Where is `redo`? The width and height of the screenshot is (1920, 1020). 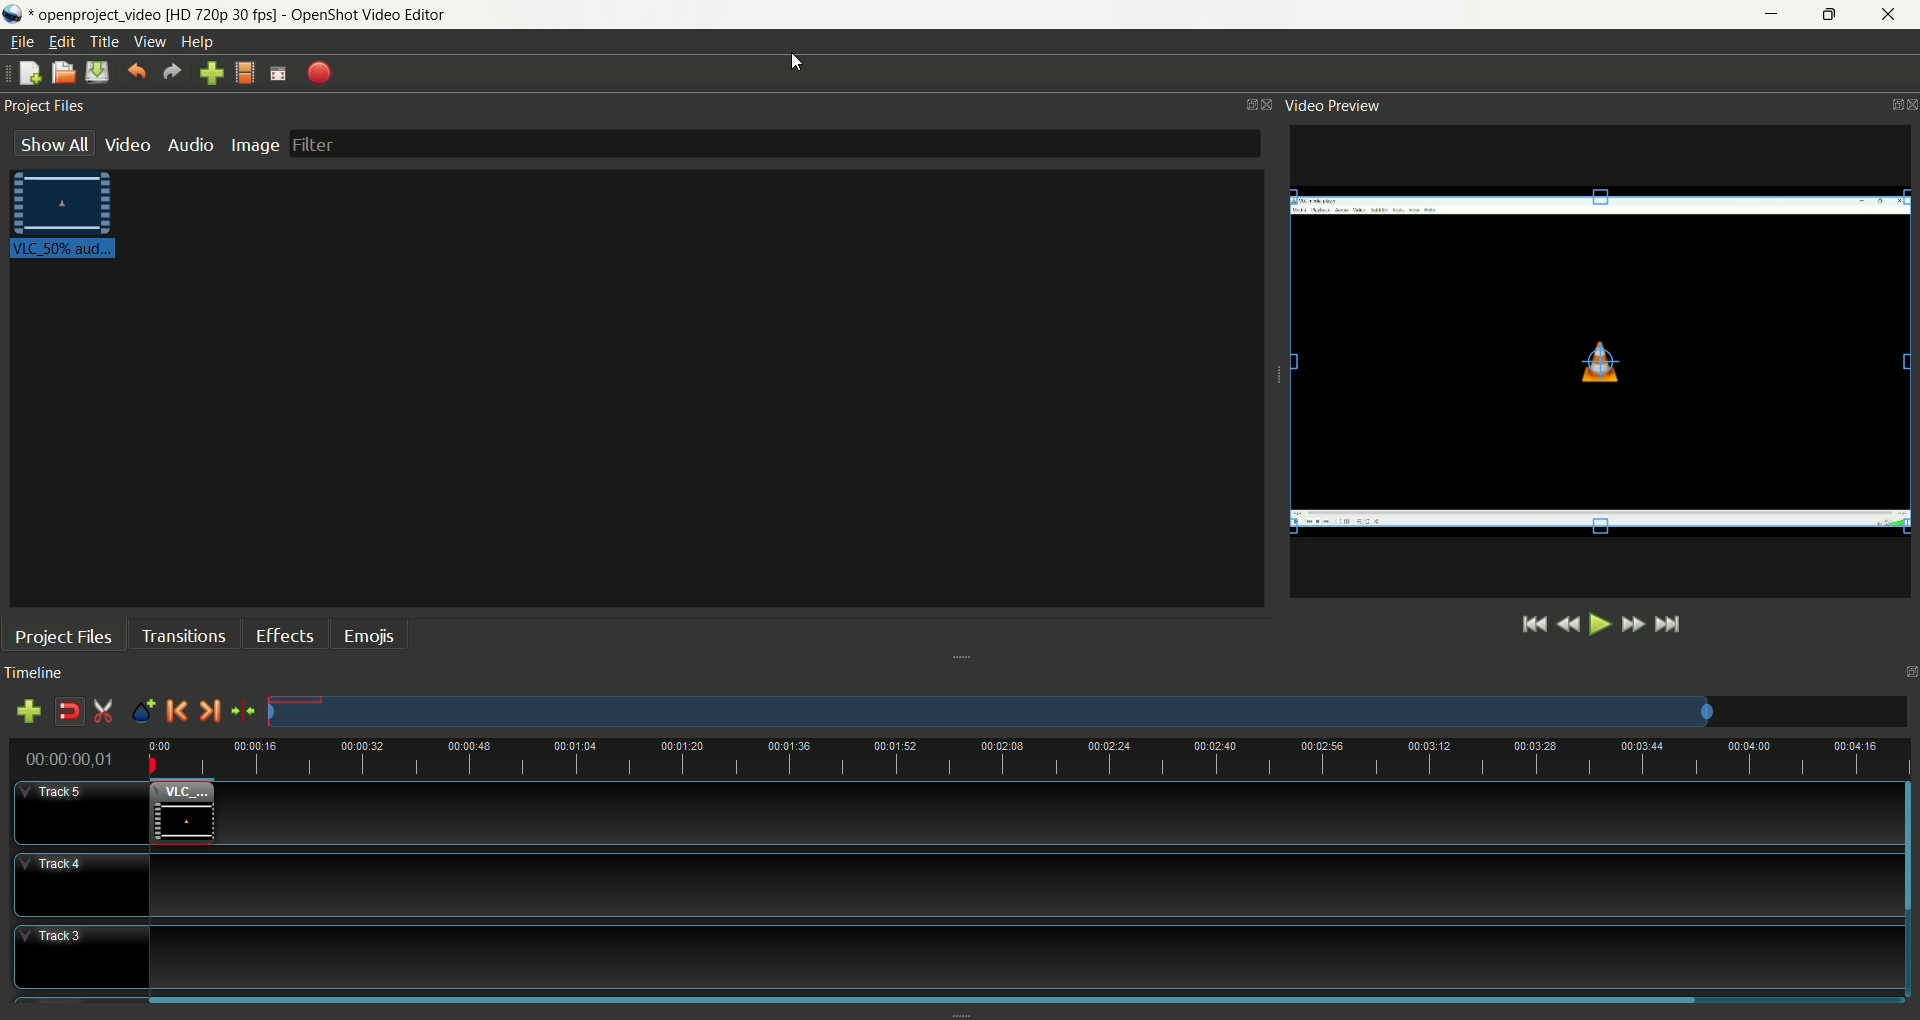 redo is located at coordinates (169, 73).